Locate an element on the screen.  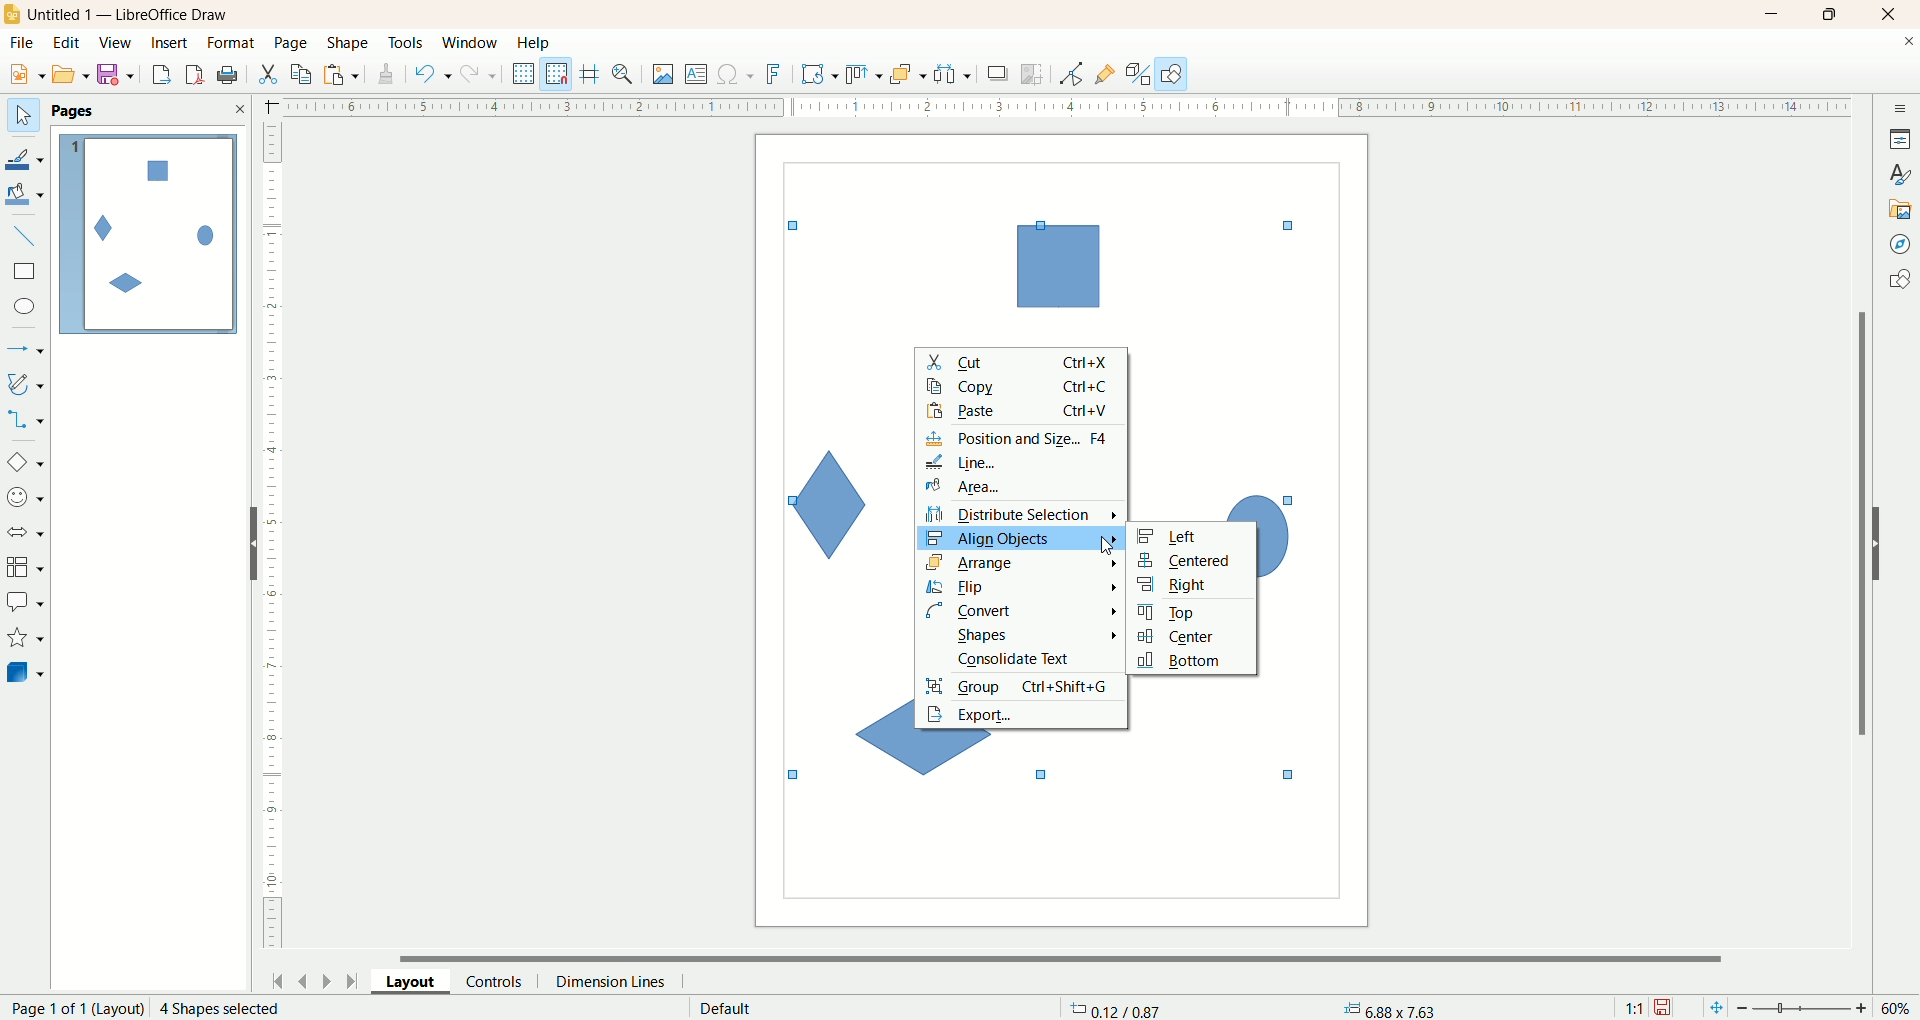
arrange is located at coordinates (909, 73).